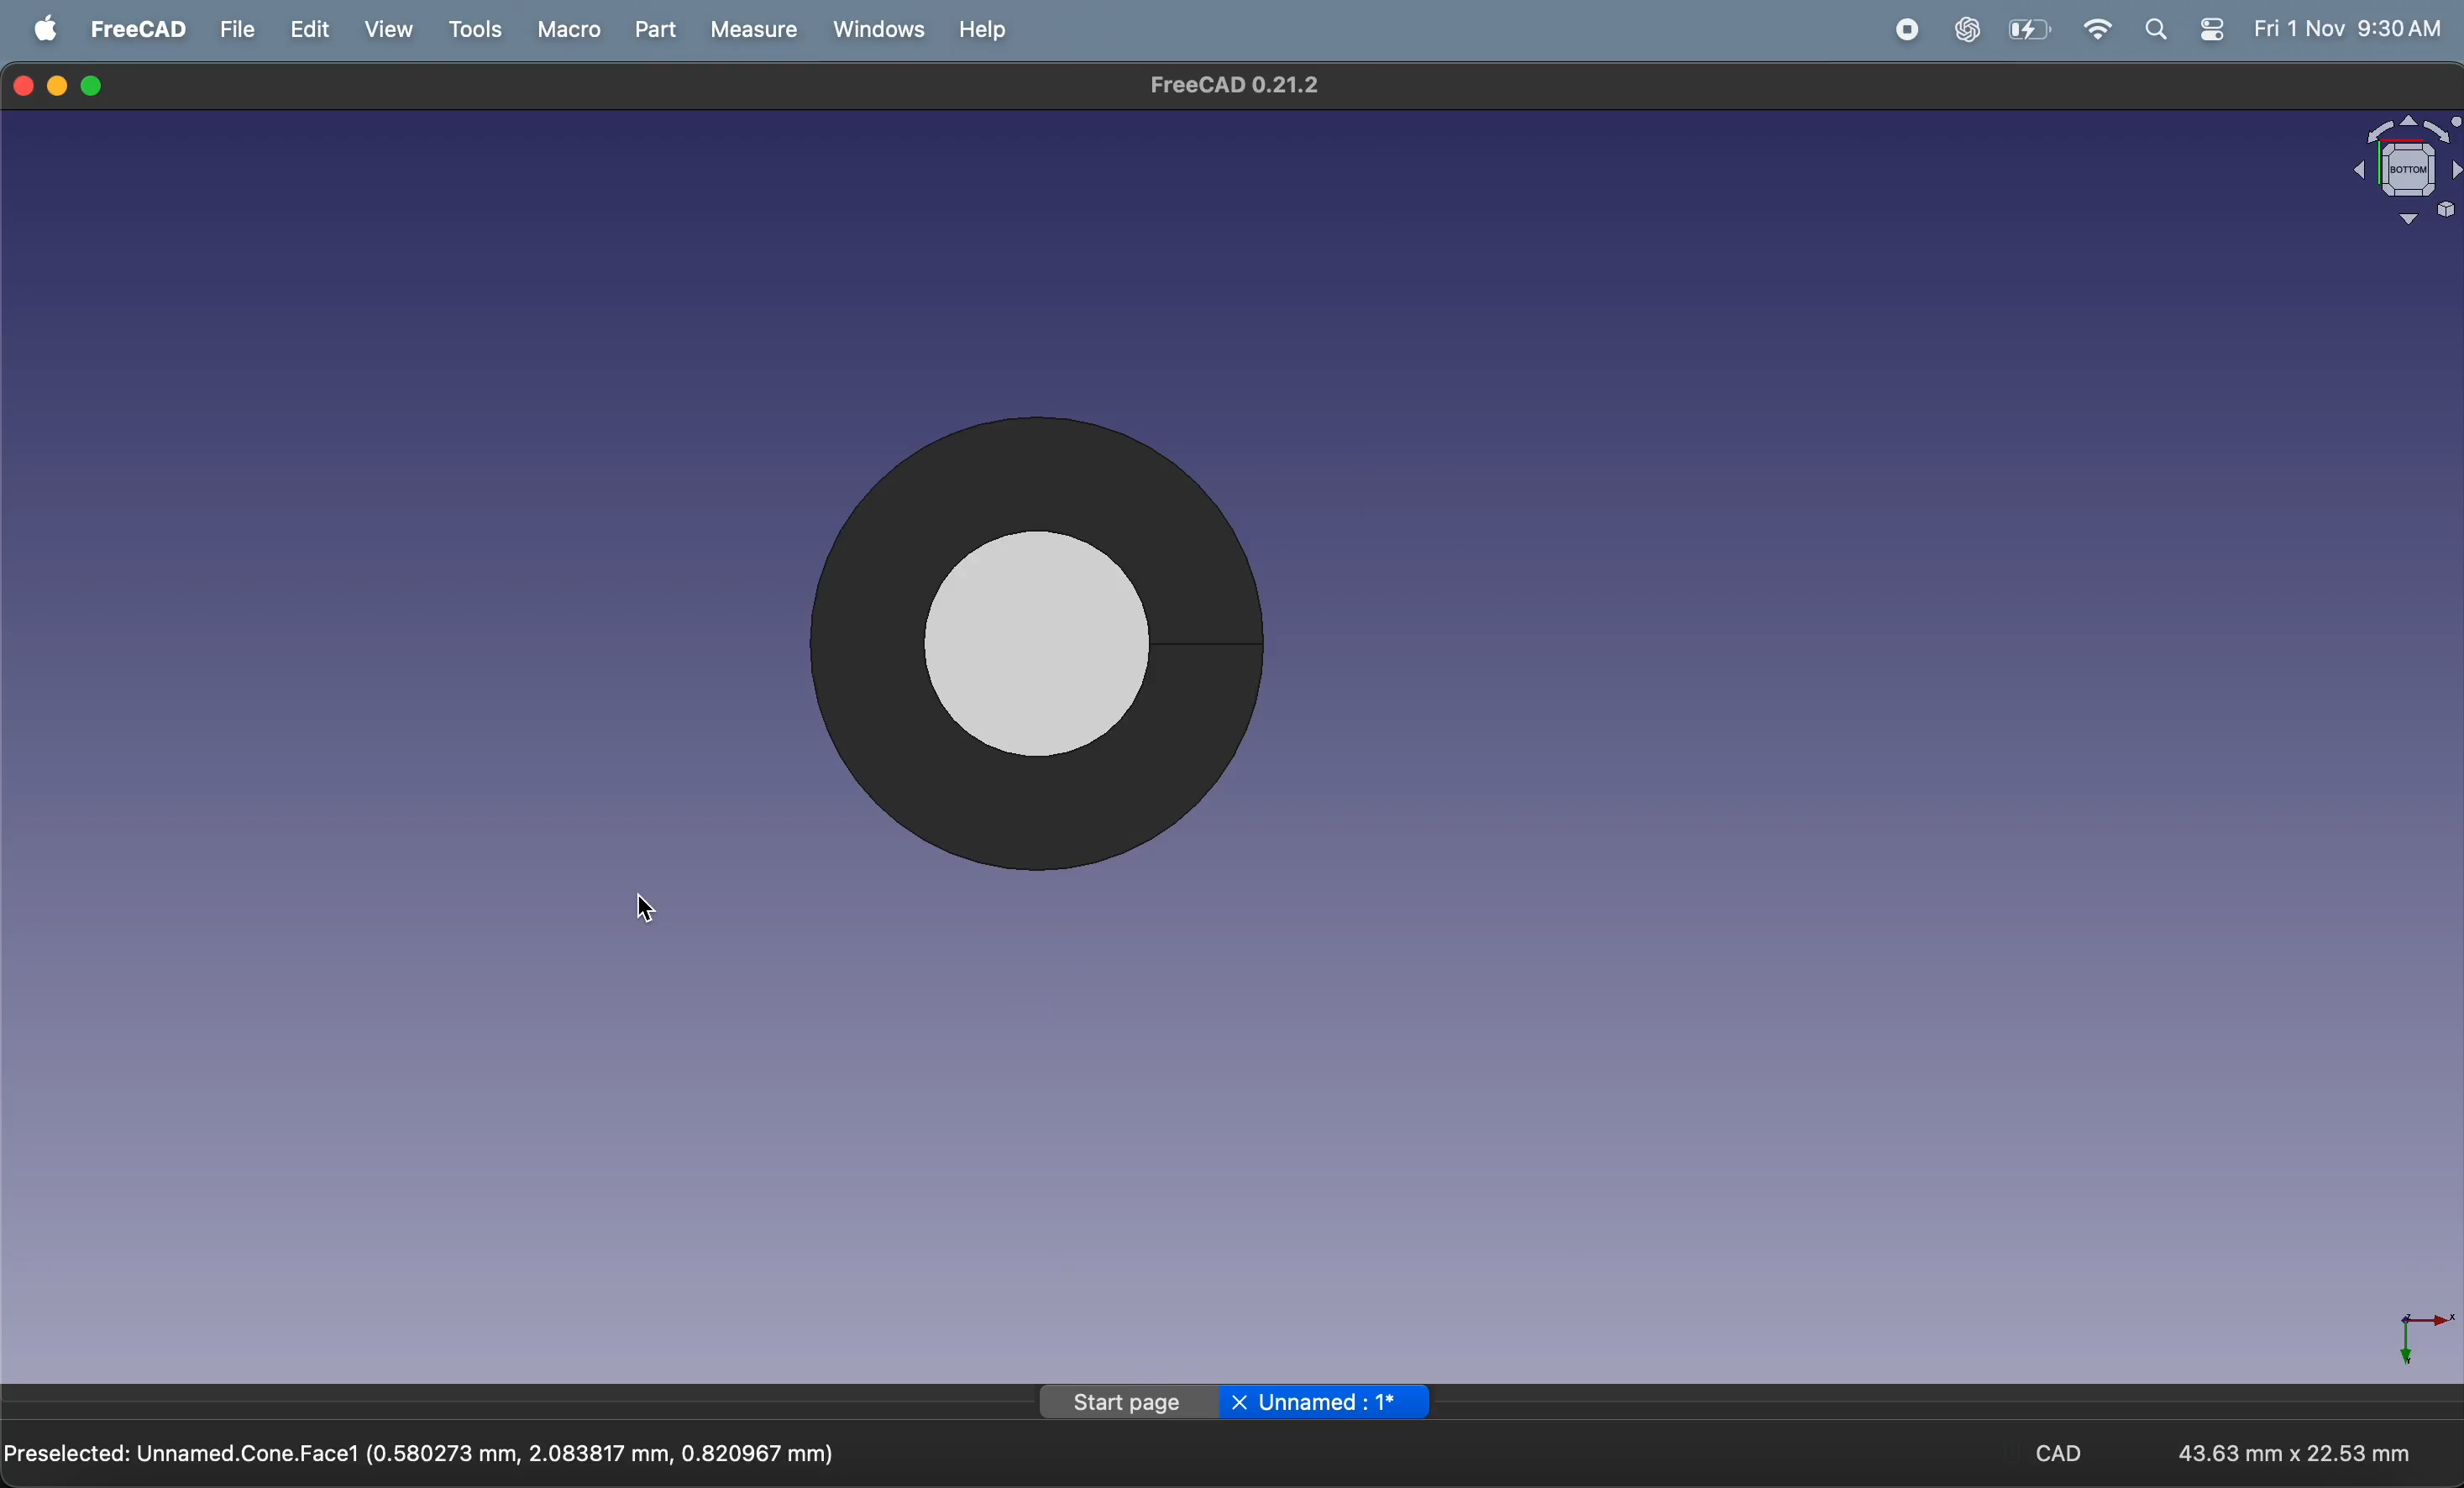  I want to click on top view, so click(1071, 647).